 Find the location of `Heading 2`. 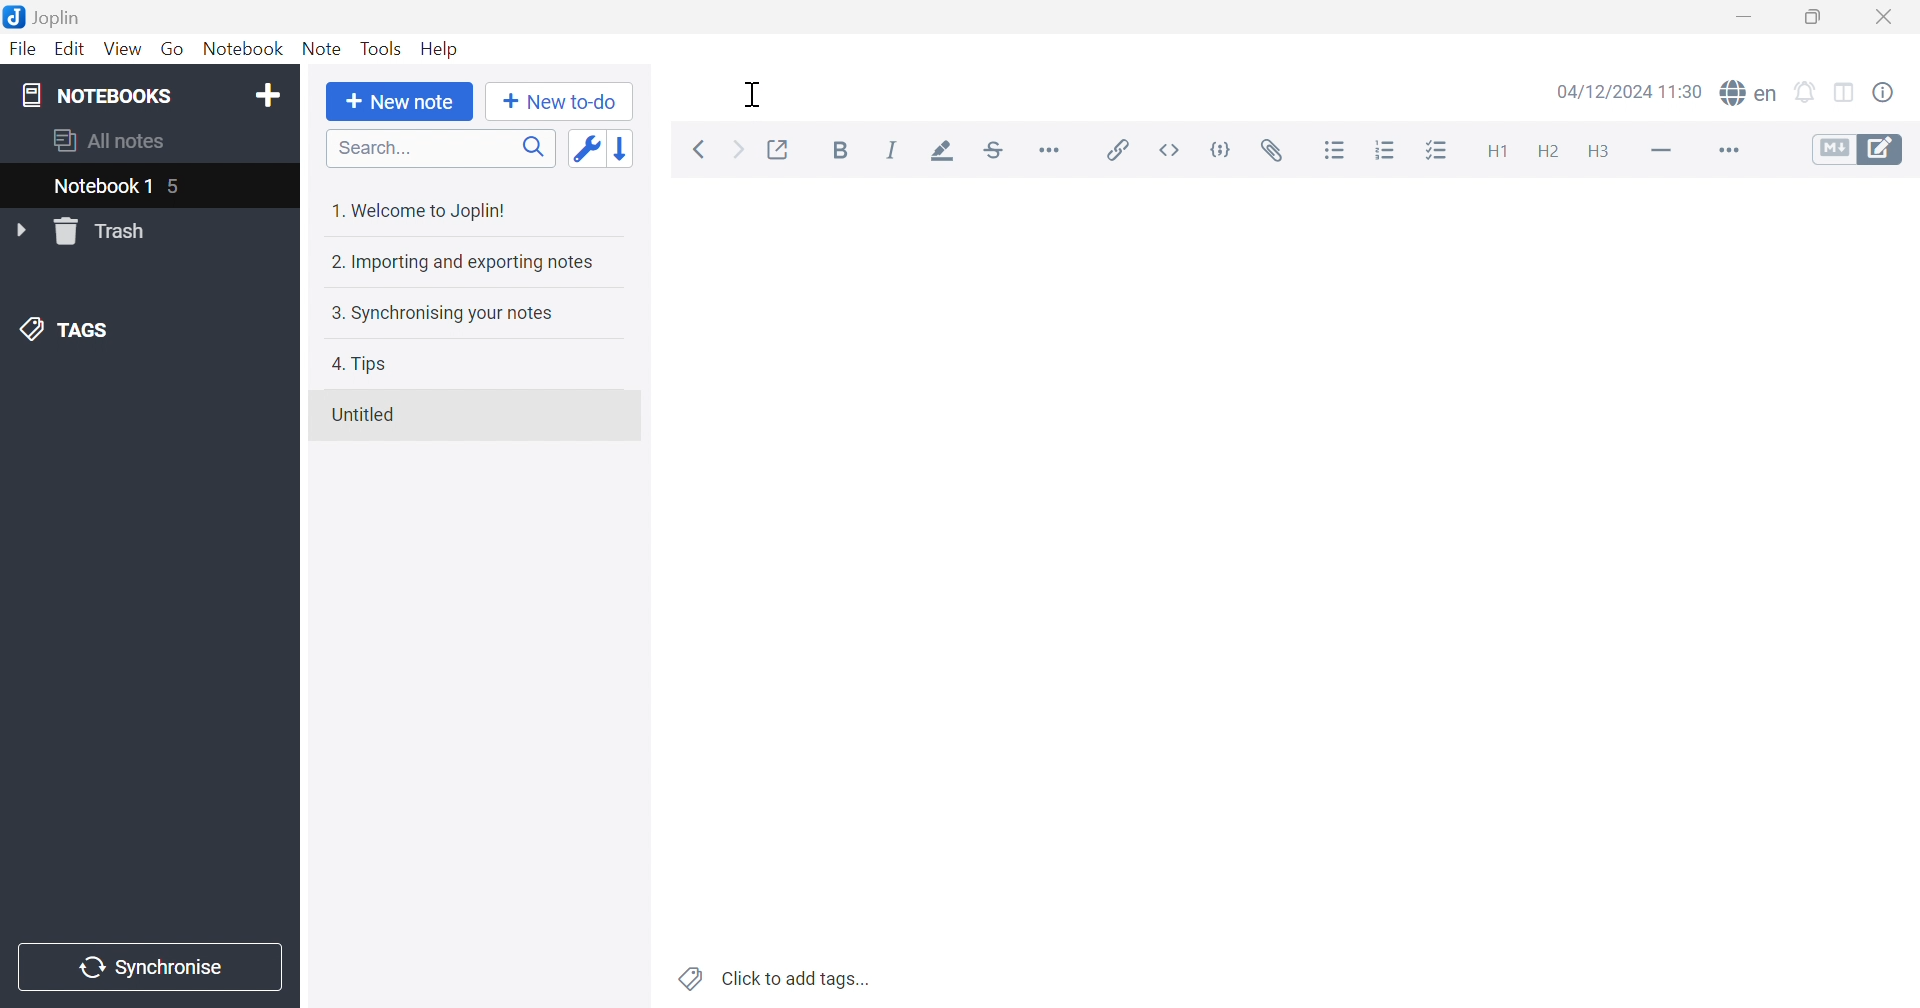

Heading 2 is located at coordinates (1546, 149).